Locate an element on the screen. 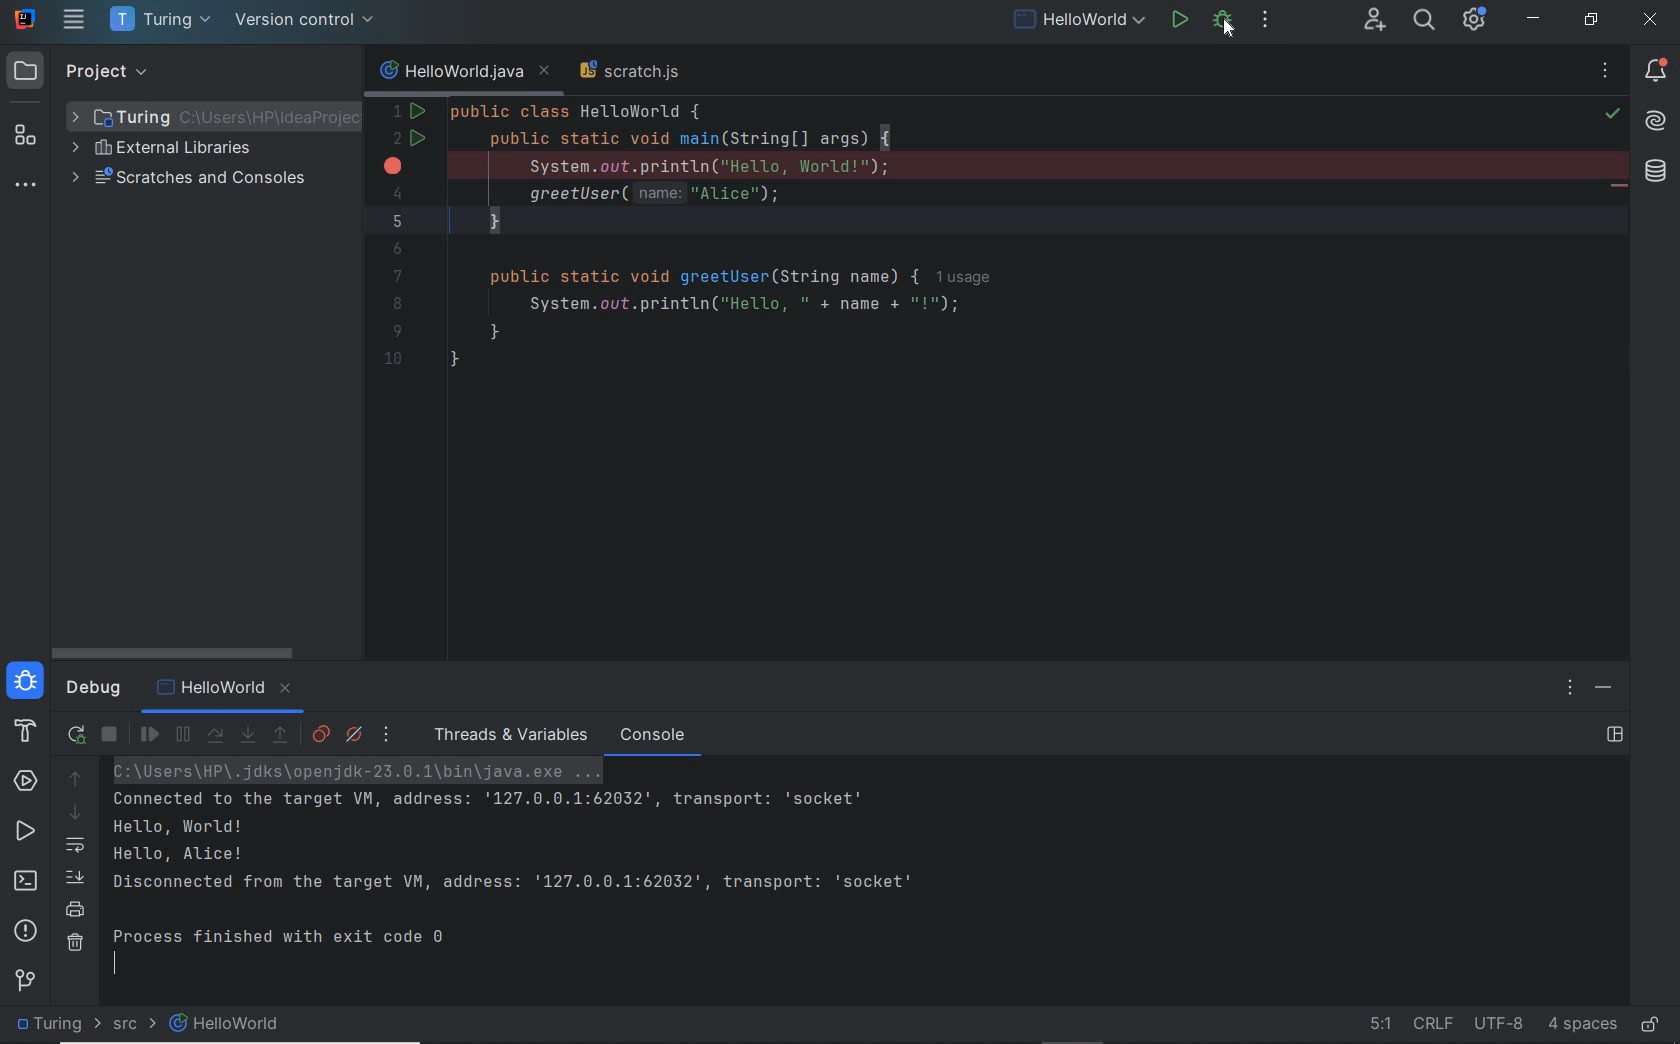  view breaking points is located at coordinates (321, 734).